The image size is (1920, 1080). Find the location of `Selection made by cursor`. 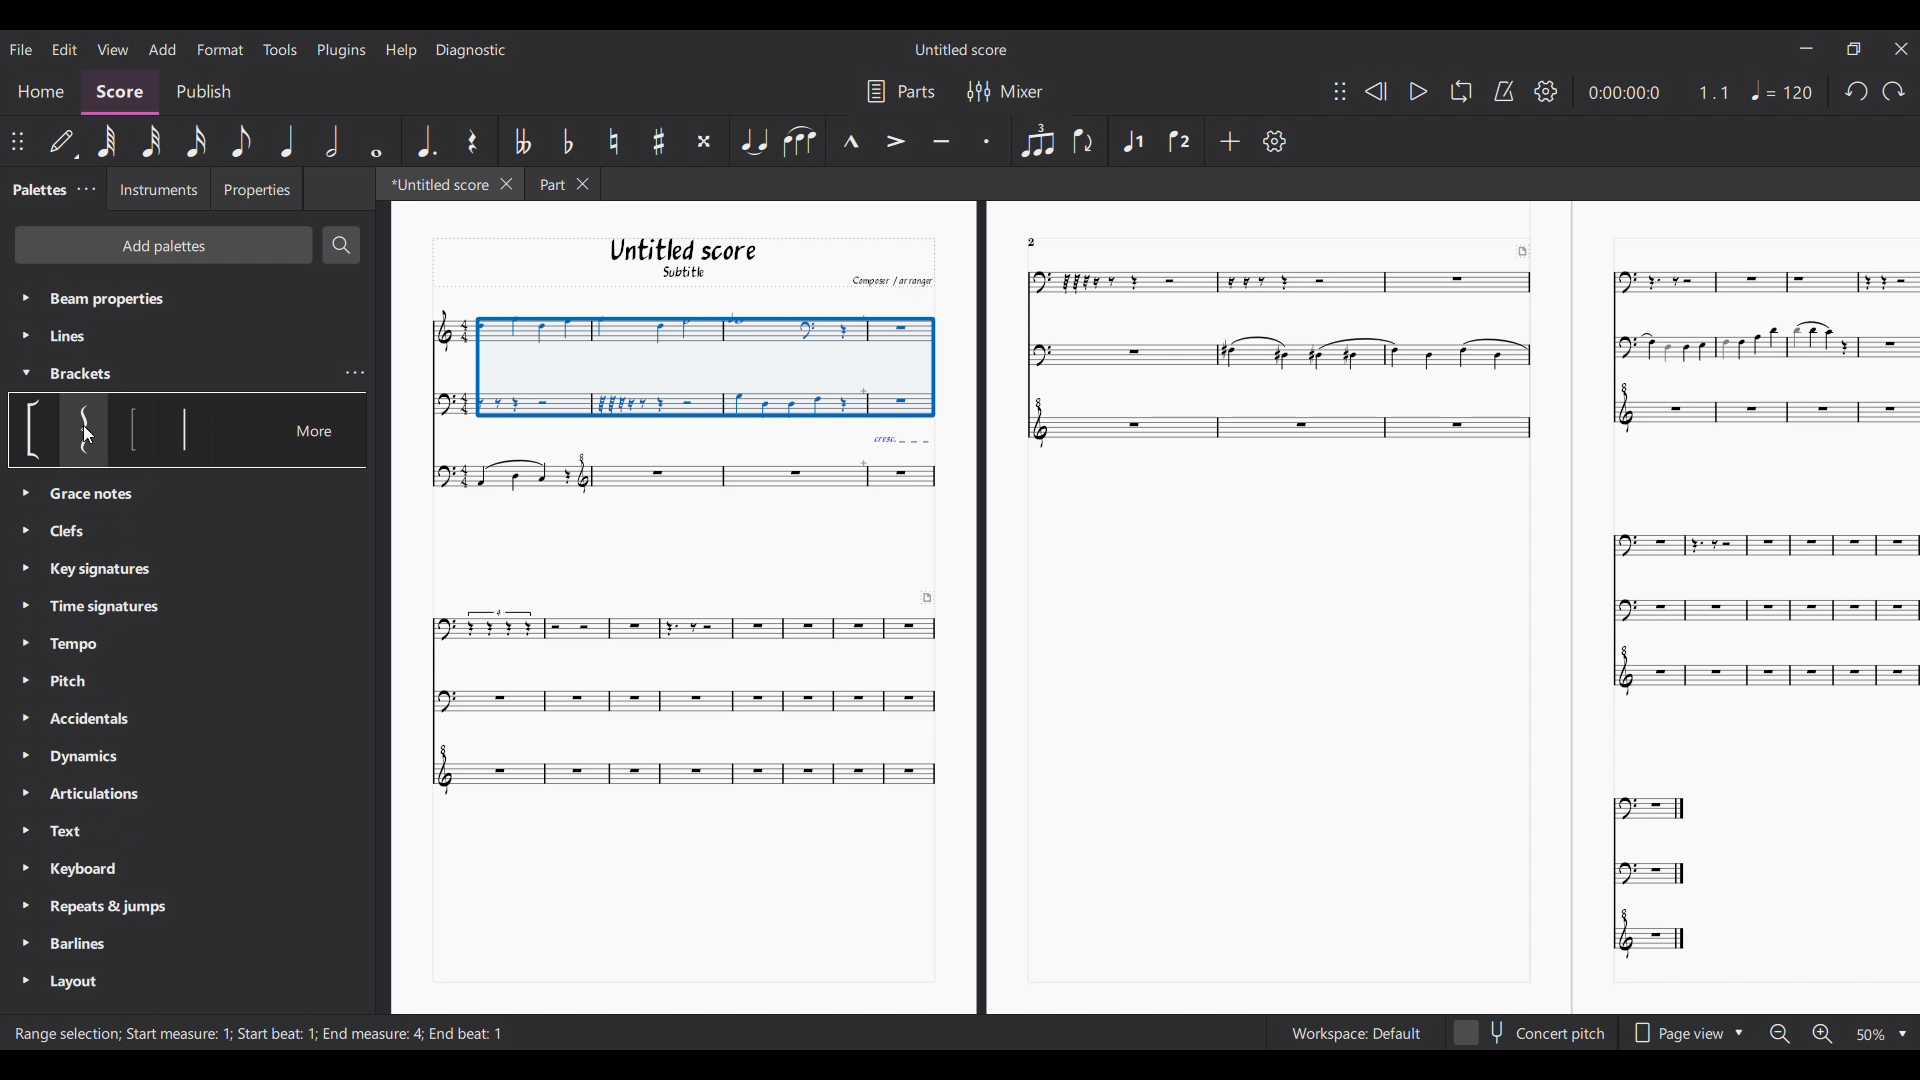

Selection made by cursor is located at coordinates (682, 359).